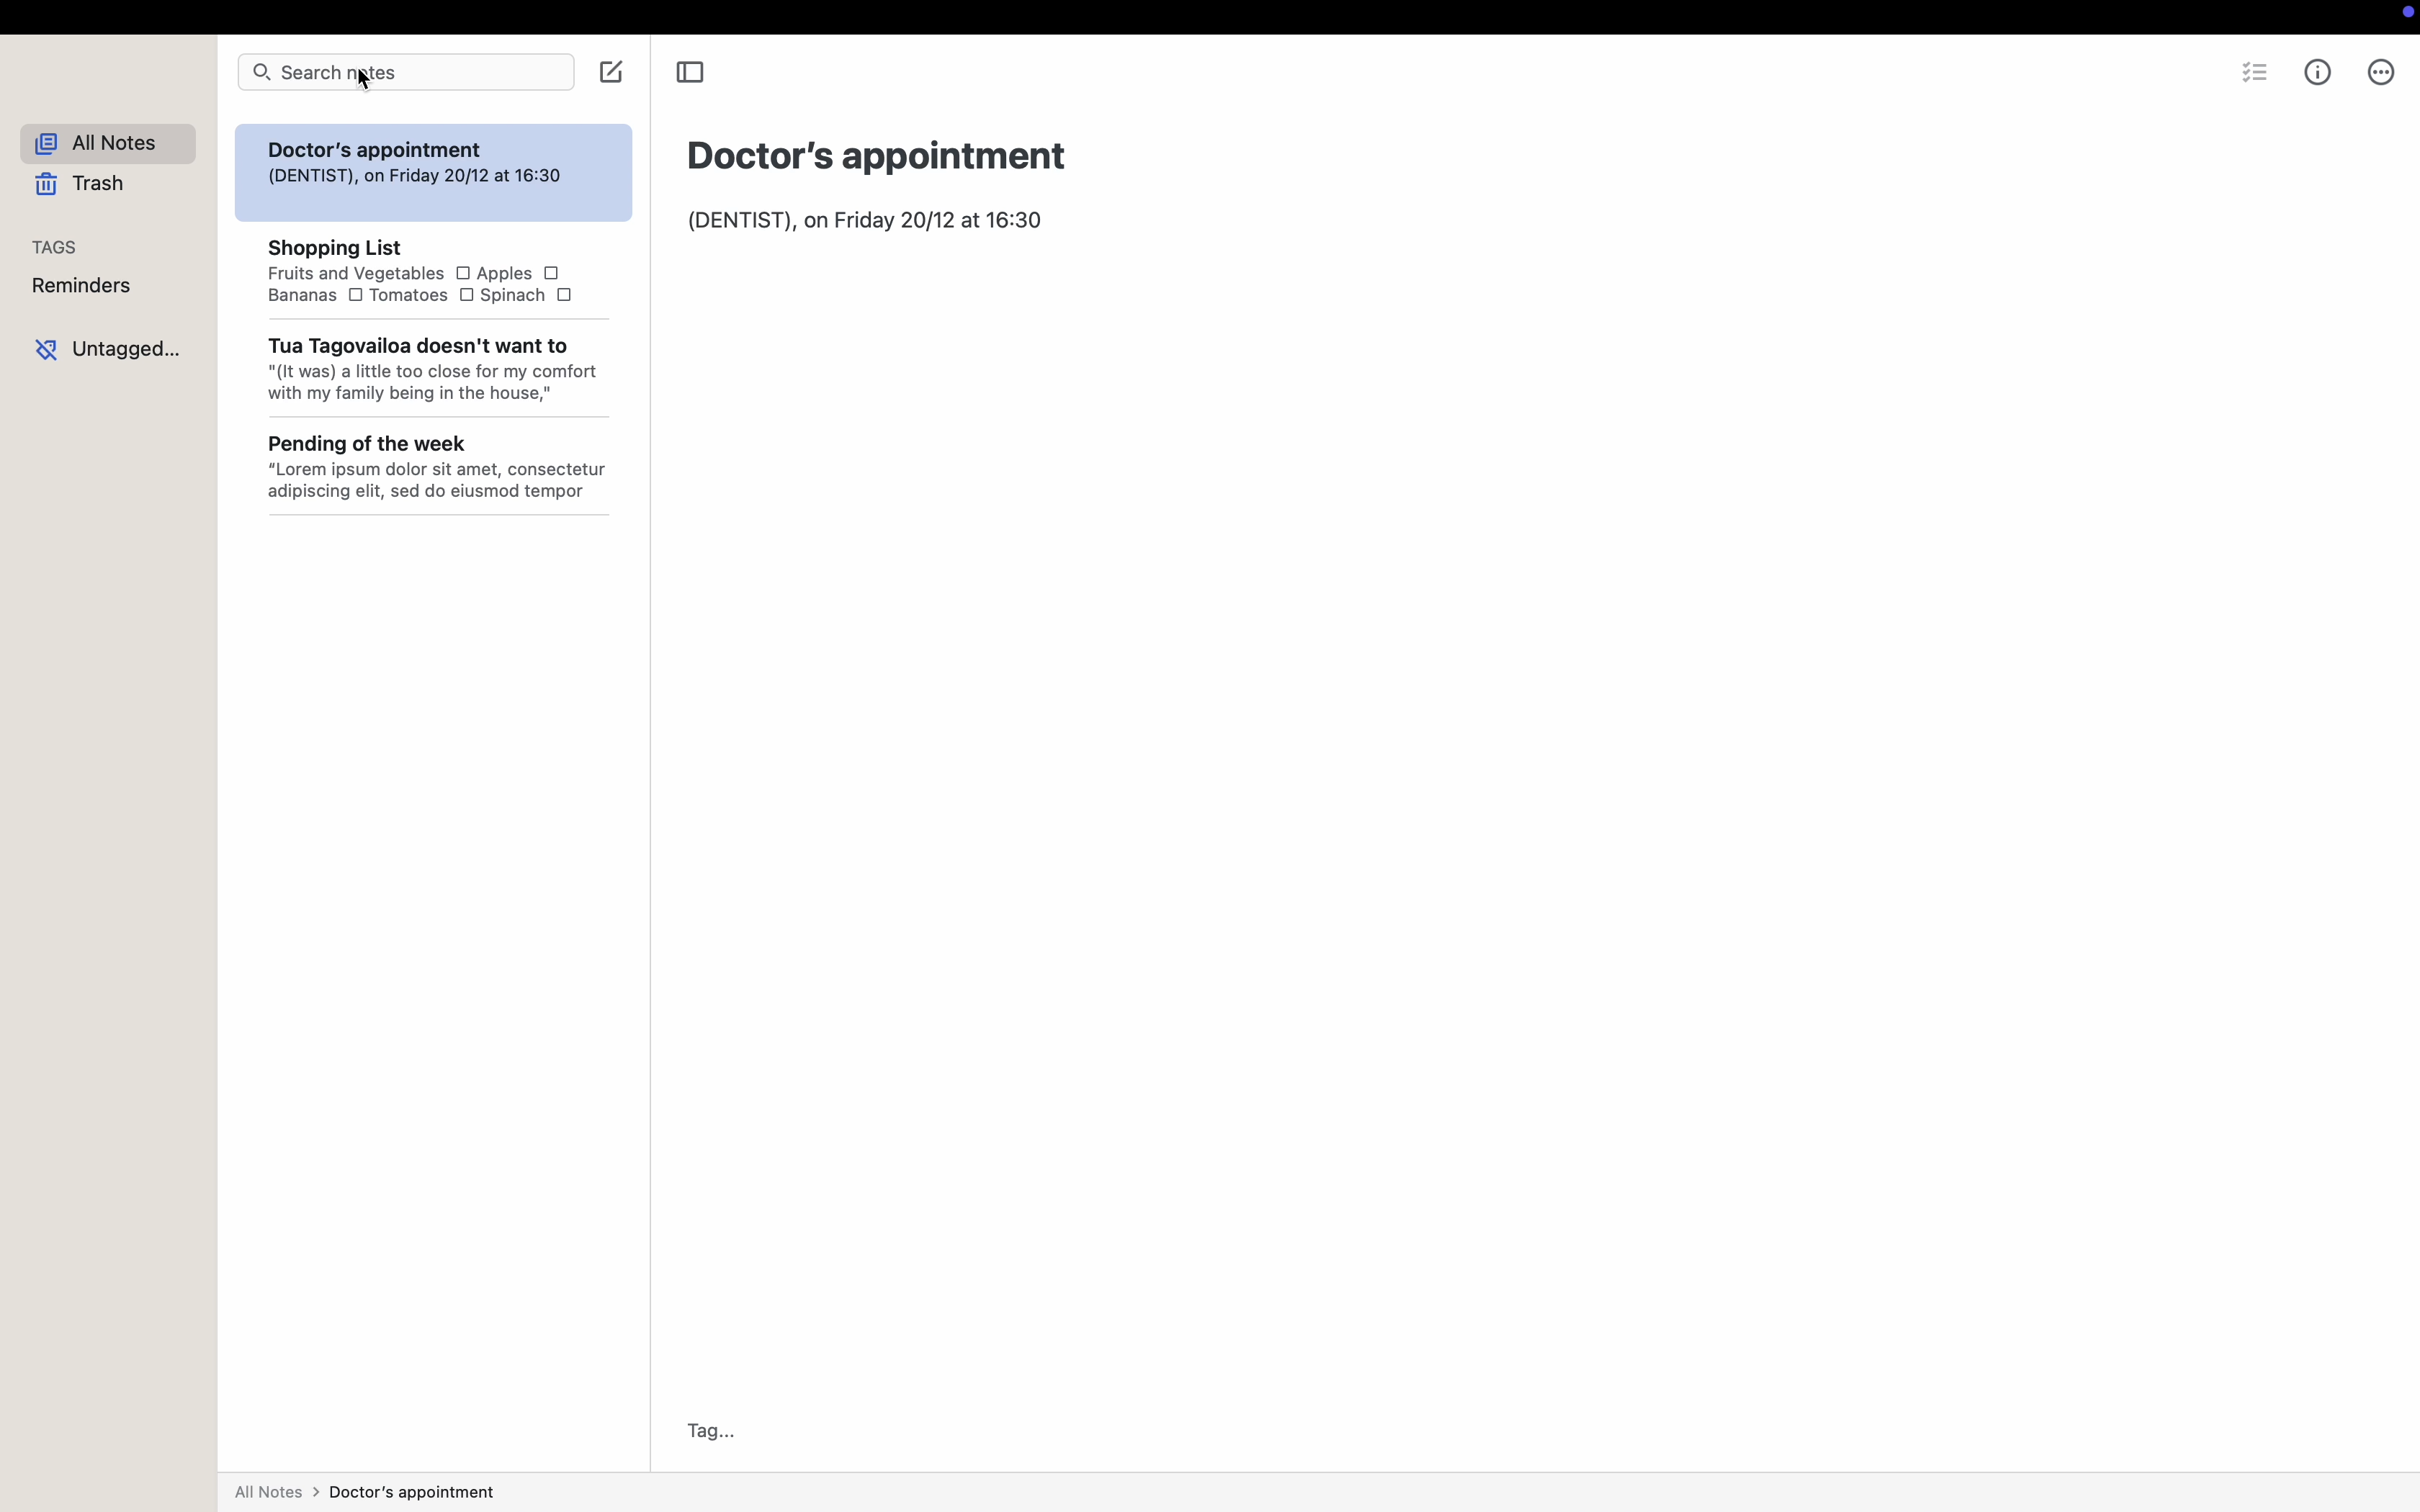  What do you see at coordinates (404, 71) in the screenshot?
I see `search notes` at bounding box center [404, 71].